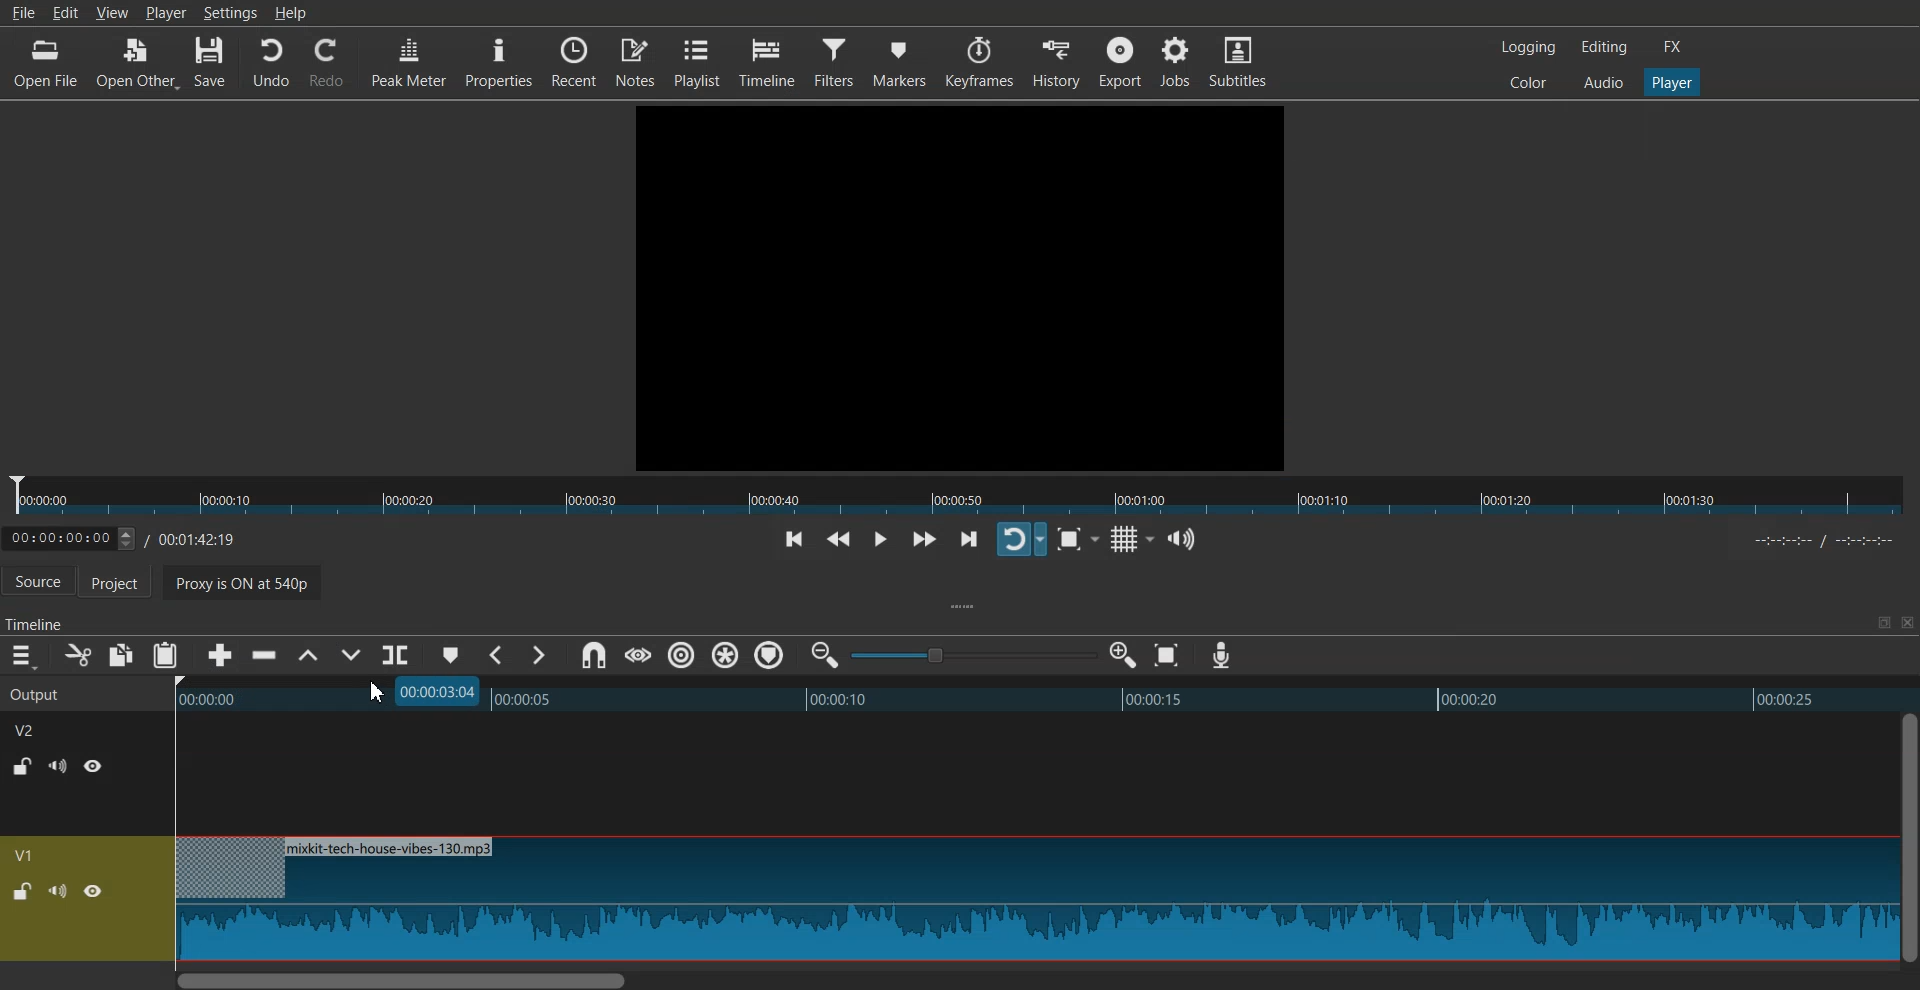 Image resolution: width=1920 pixels, height=990 pixels. I want to click on File Preview window, so click(964, 285).